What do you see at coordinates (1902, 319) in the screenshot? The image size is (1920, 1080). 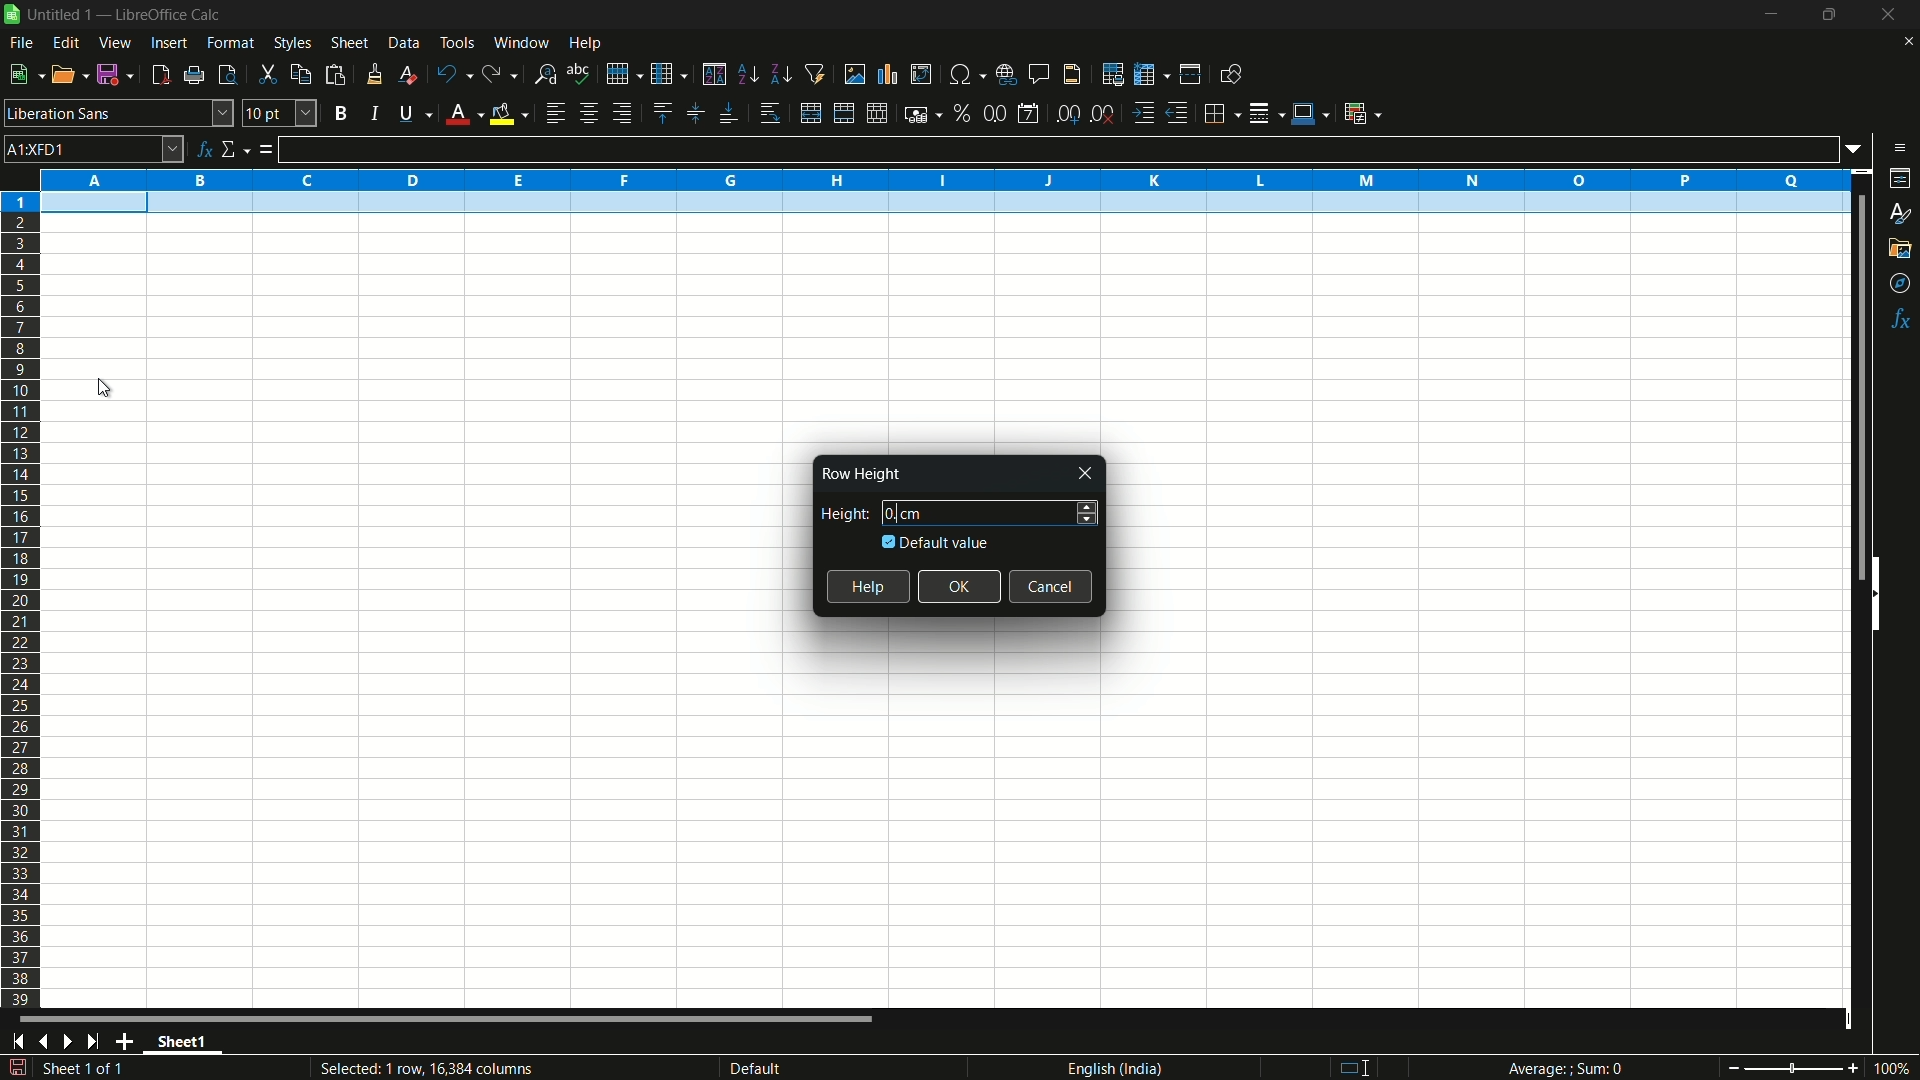 I see `functions` at bounding box center [1902, 319].